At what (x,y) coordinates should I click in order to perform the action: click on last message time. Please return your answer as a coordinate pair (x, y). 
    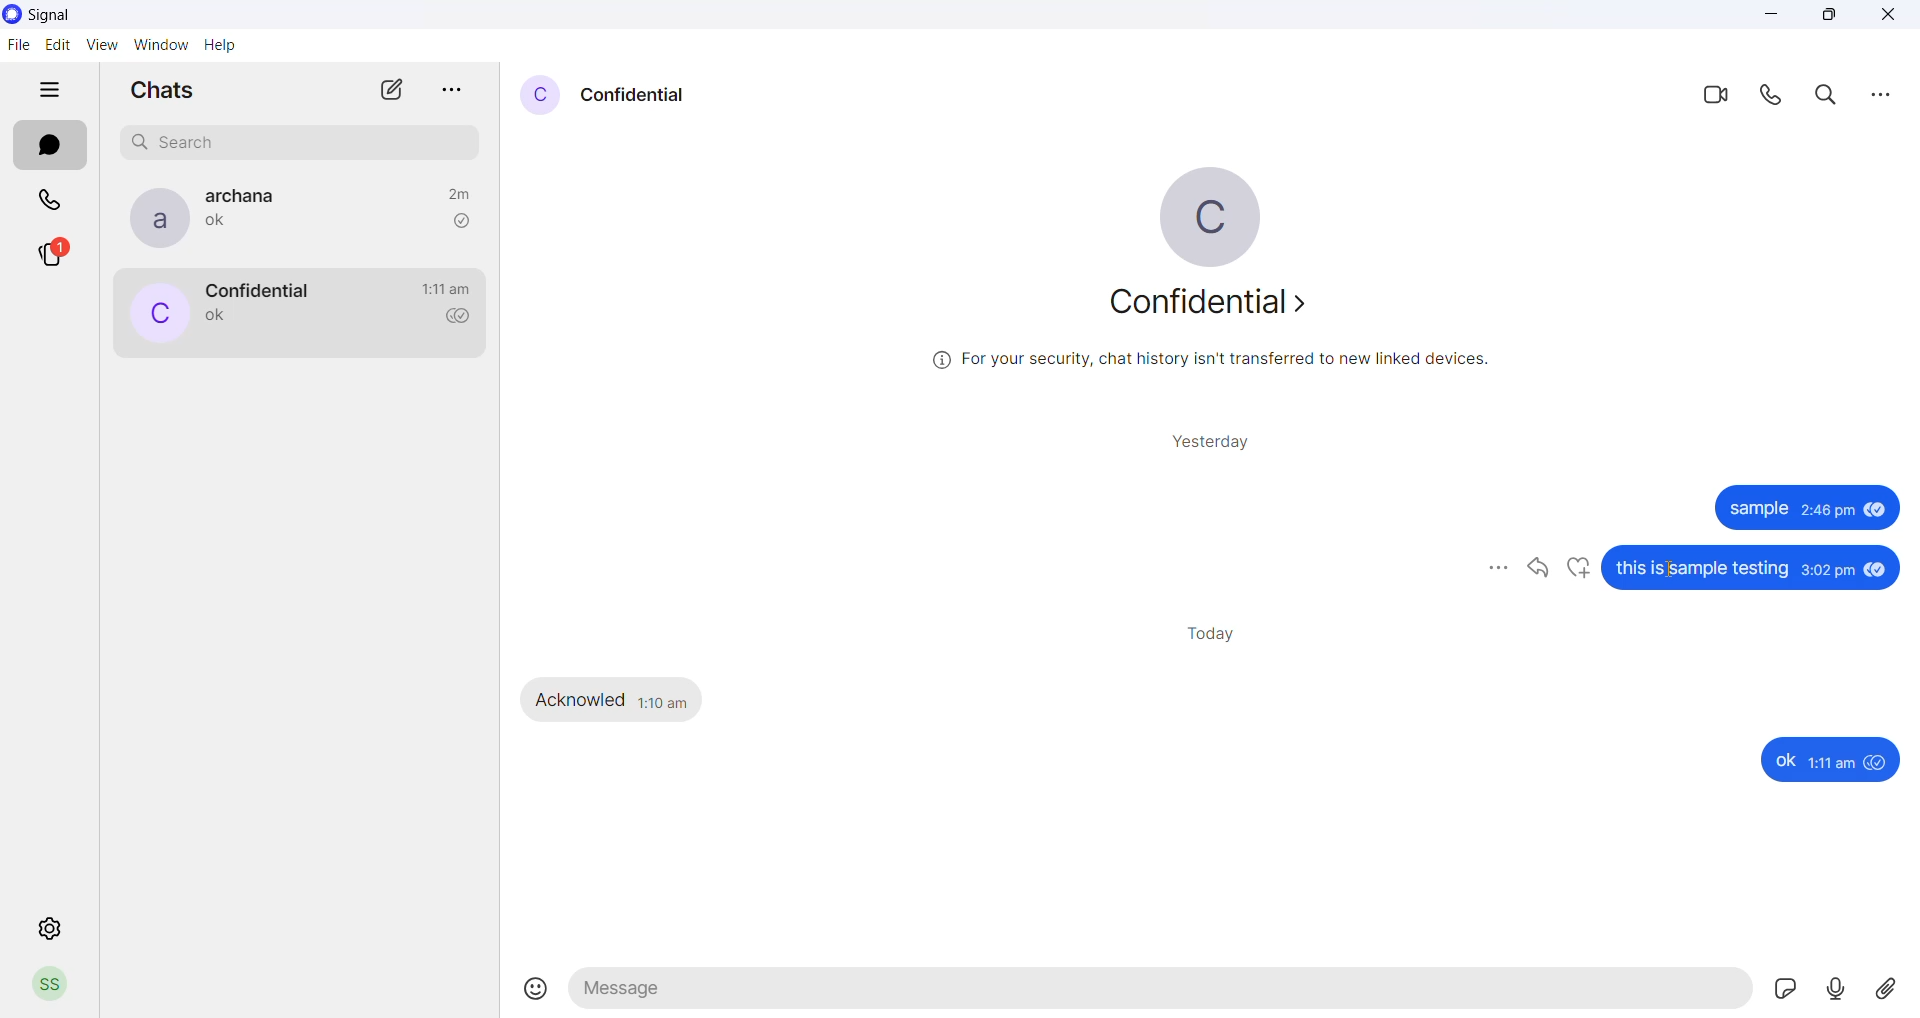
    Looking at the image, I should click on (446, 289).